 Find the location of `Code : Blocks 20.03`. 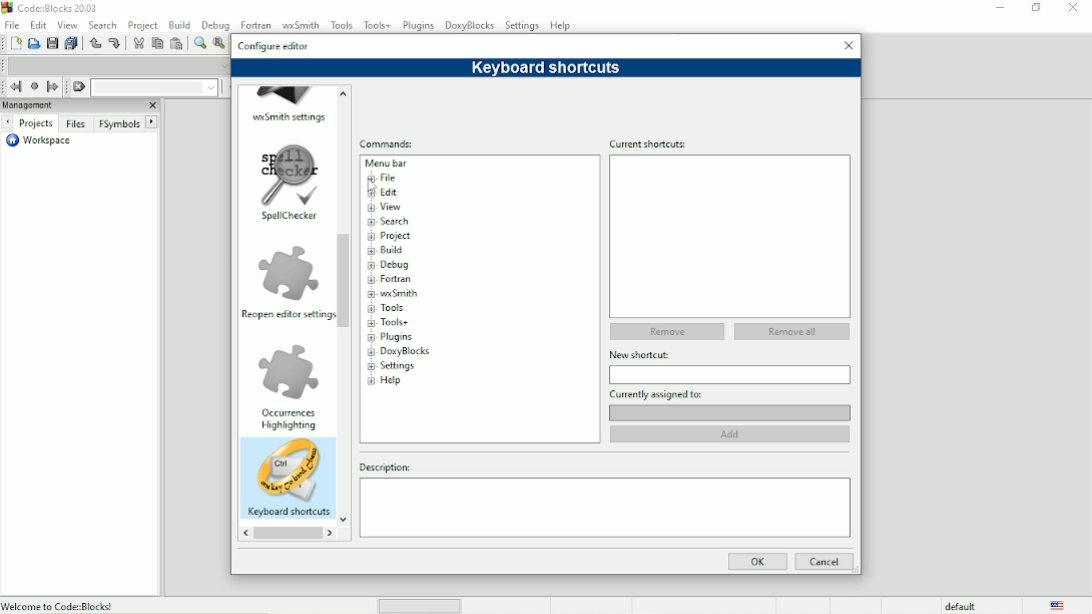

Code : Blocks 20.03 is located at coordinates (53, 7).